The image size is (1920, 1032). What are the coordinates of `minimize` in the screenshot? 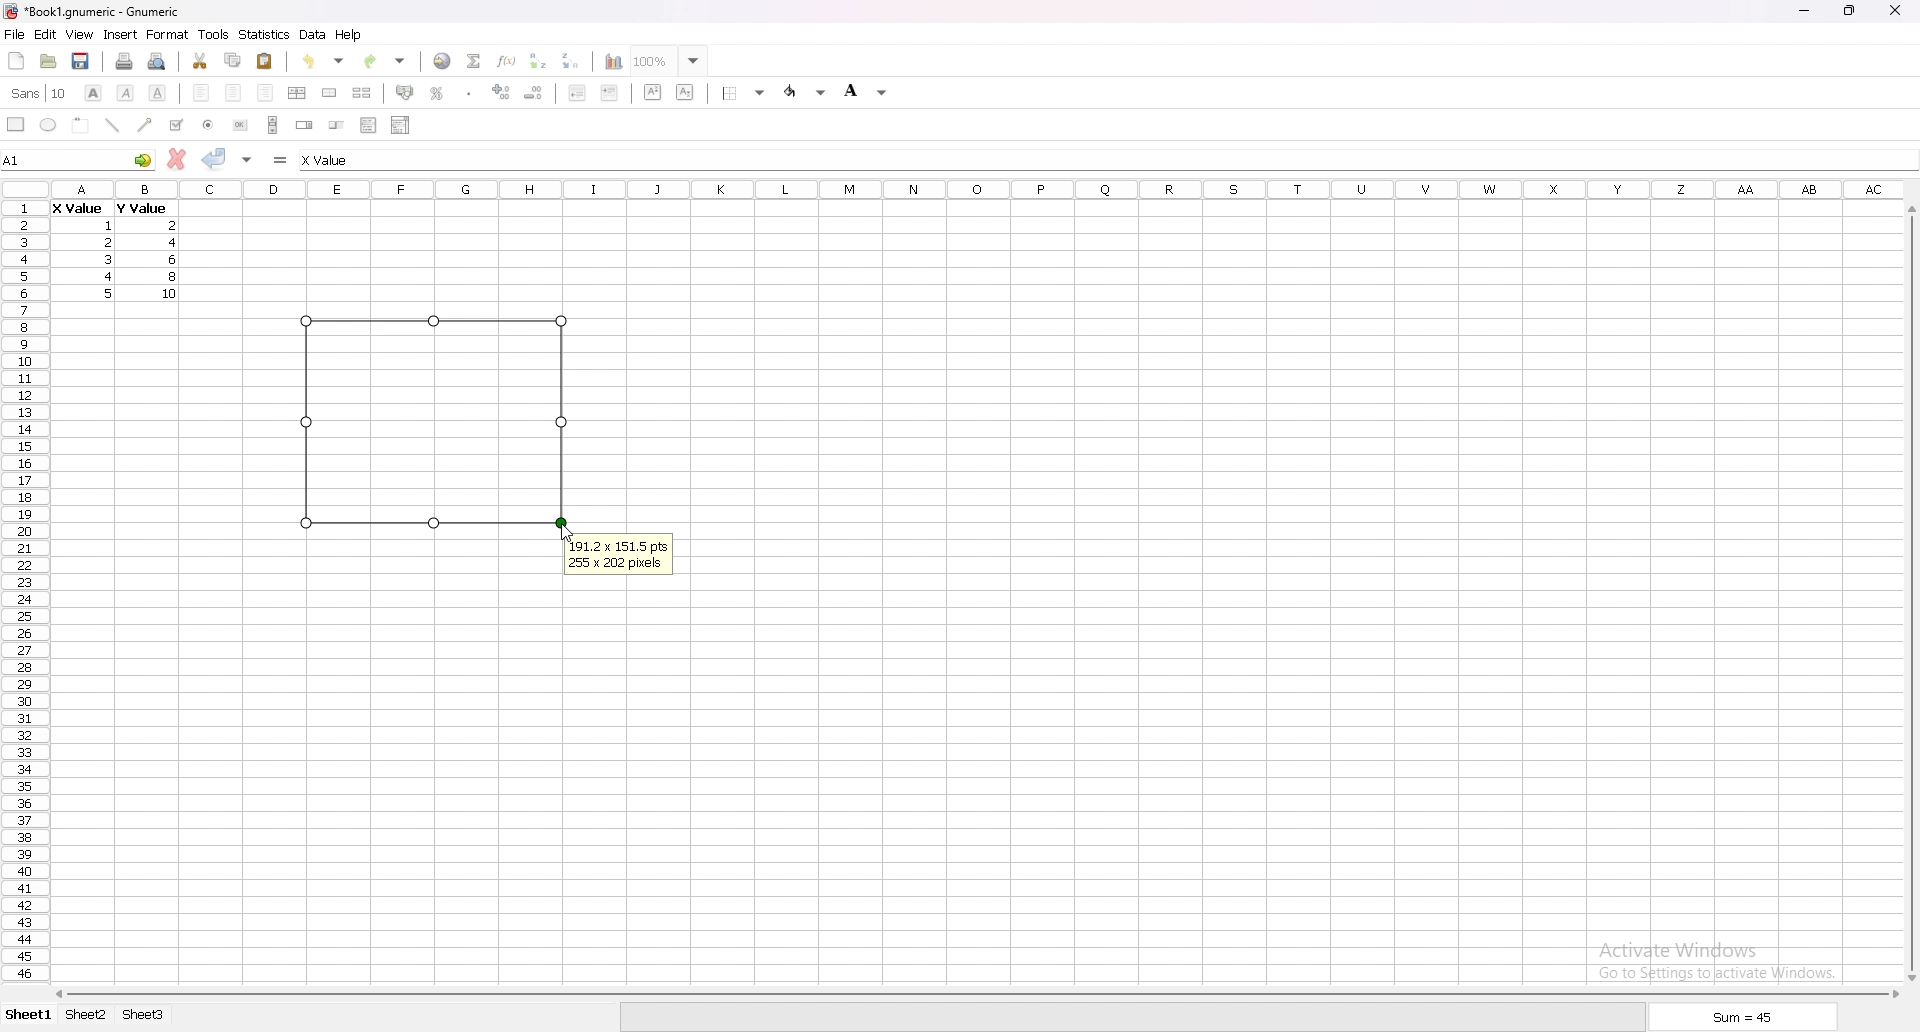 It's located at (1804, 12).